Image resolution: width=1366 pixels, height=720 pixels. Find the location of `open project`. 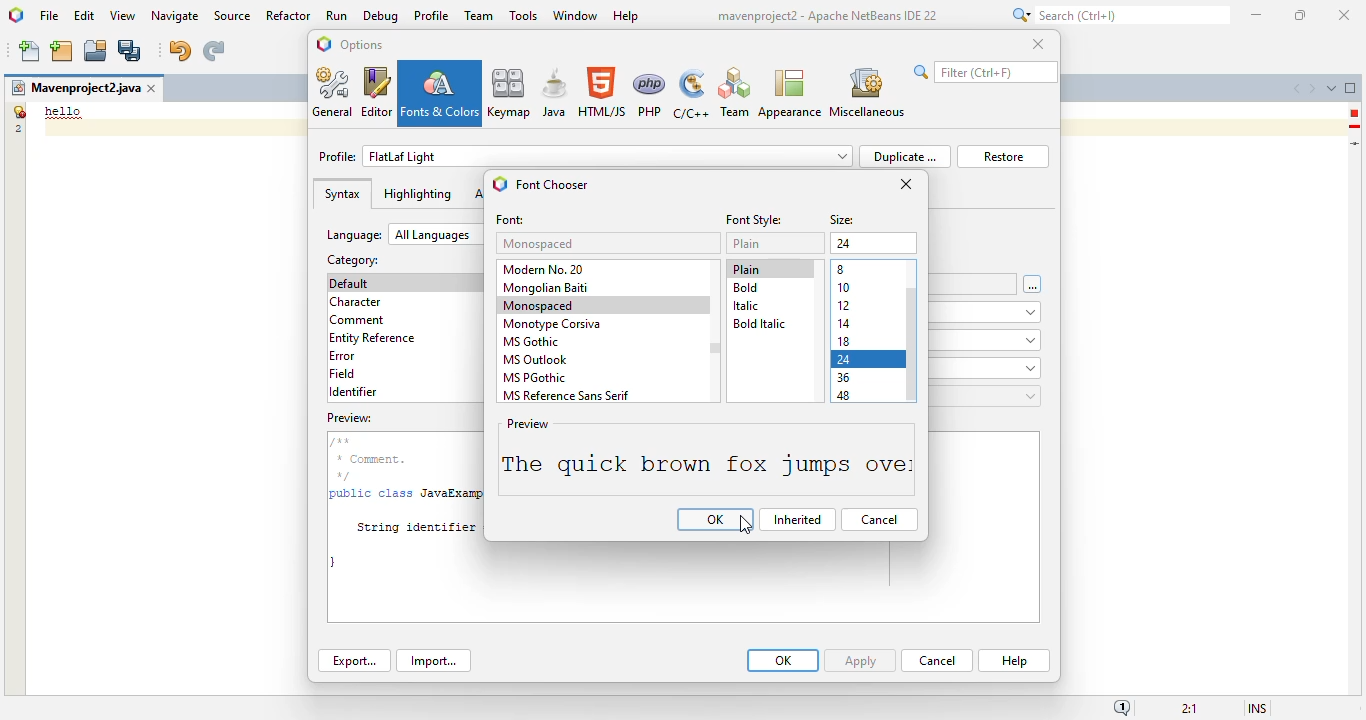

open project is located at coordinates (96, 51).